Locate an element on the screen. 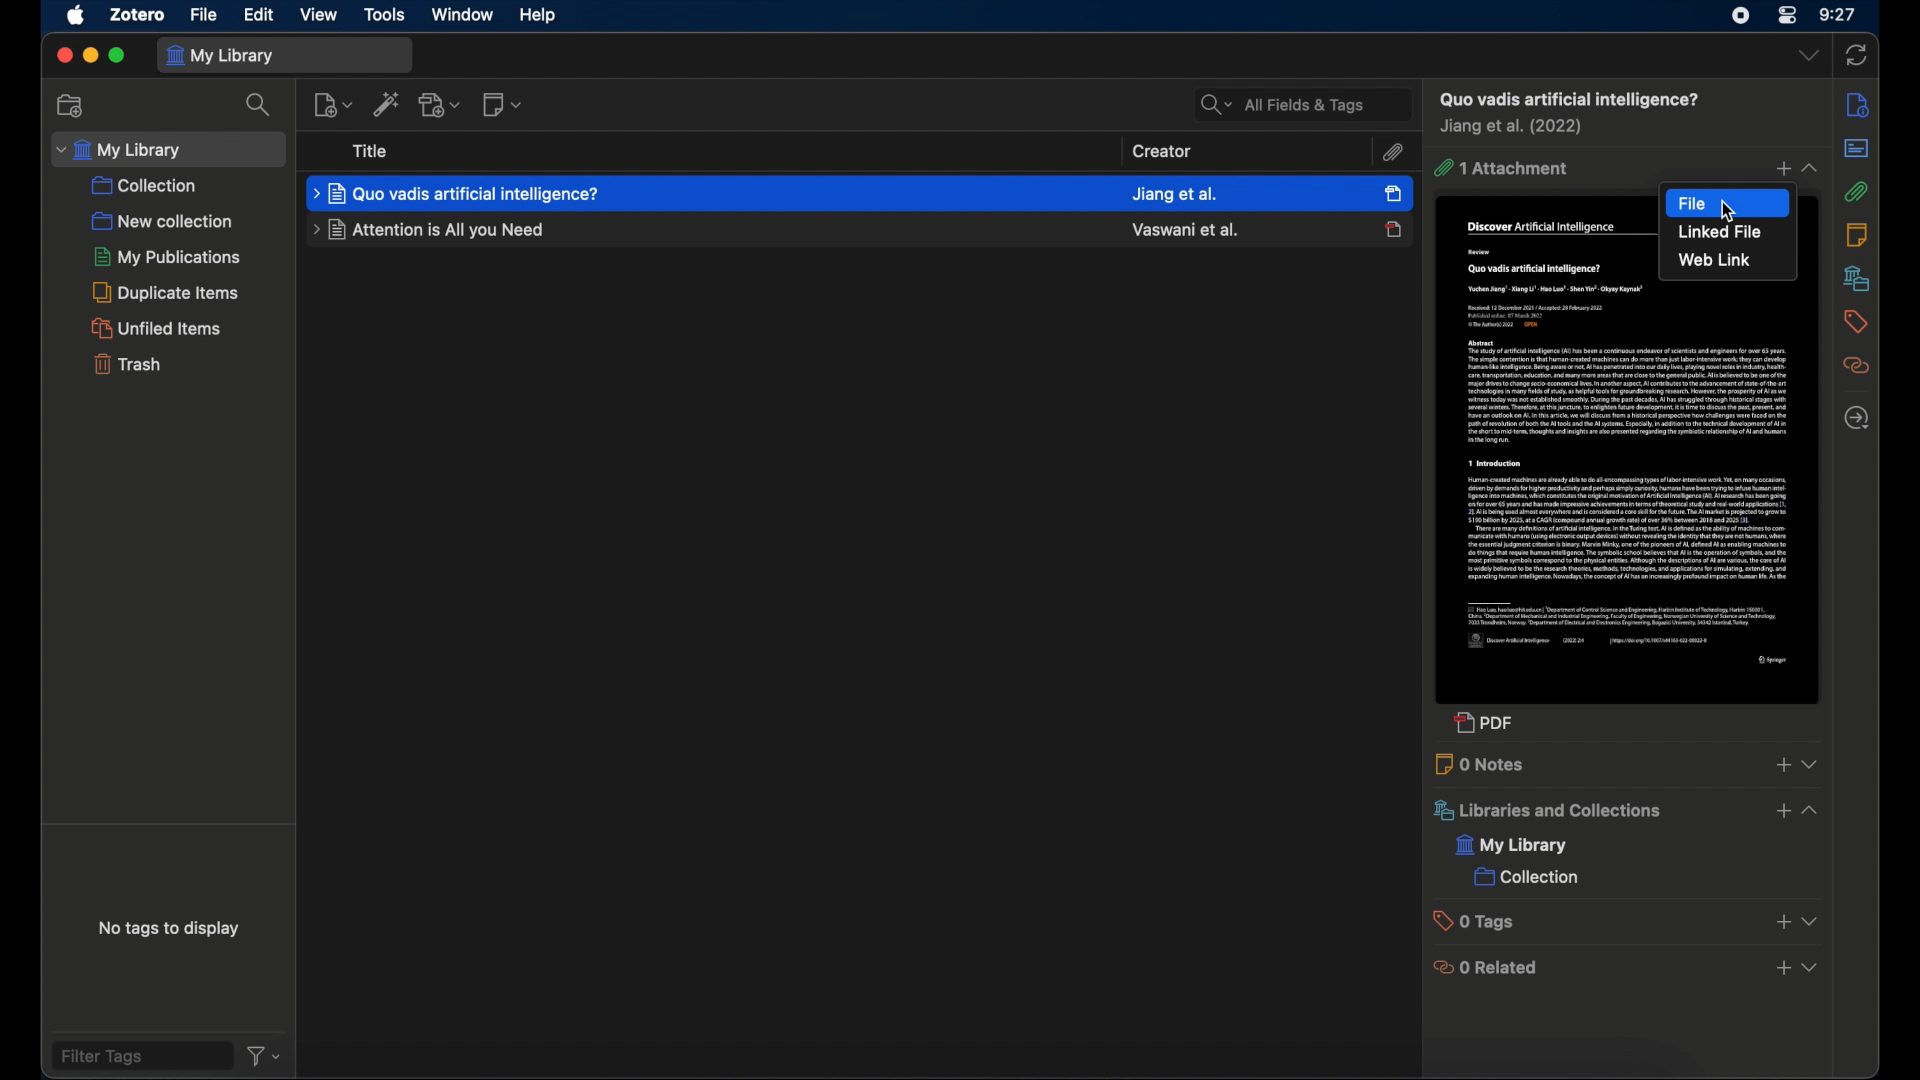 This screenshot has height=1080, width=1920. web link is located at coordinates (1713, 261).